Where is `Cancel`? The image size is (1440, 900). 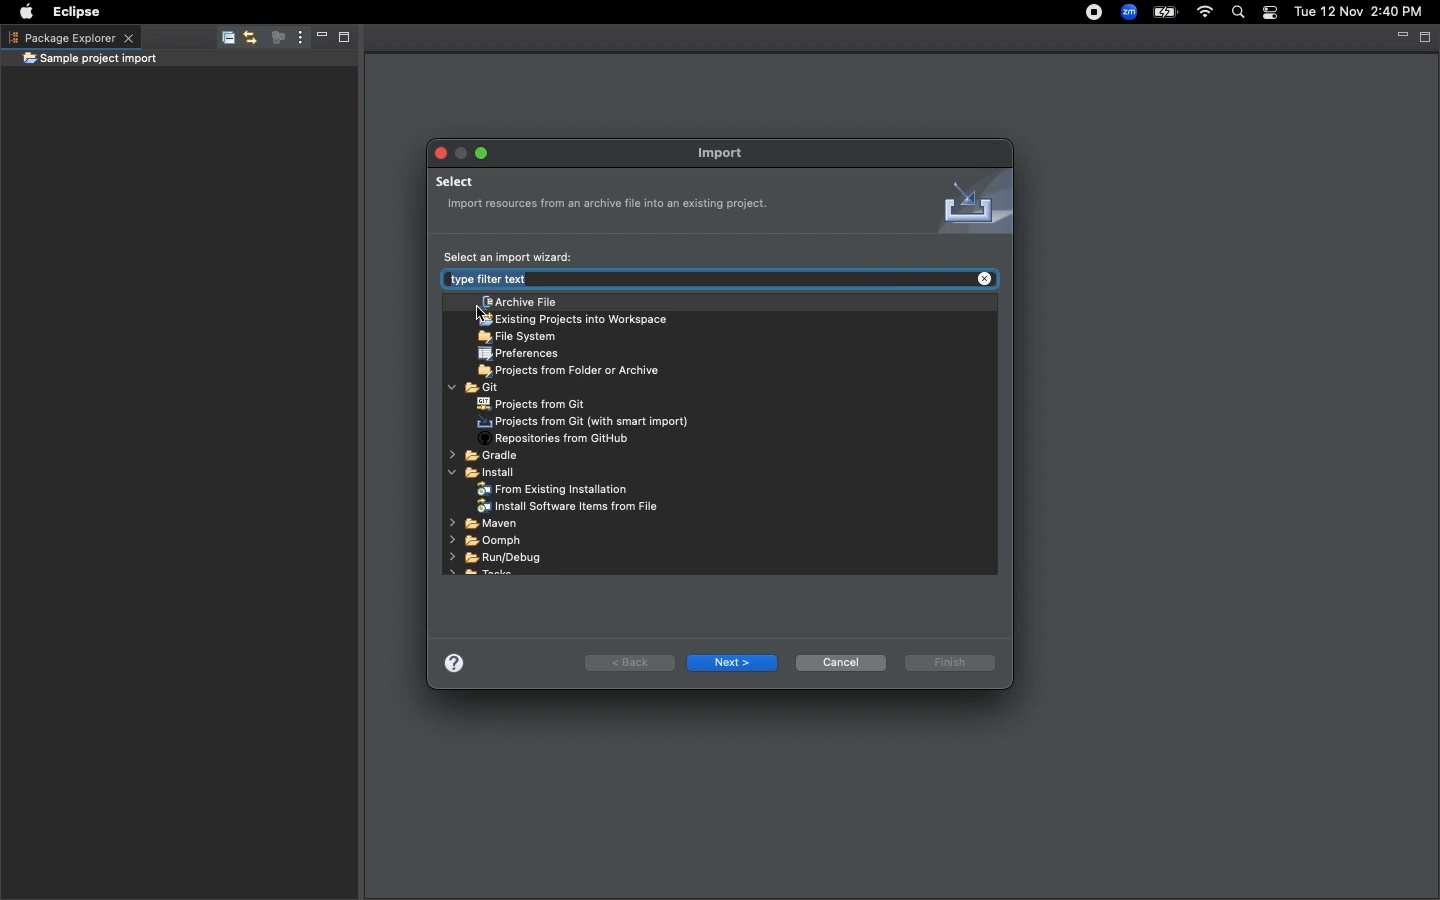 Cancel is located at coordinates (841, 662).